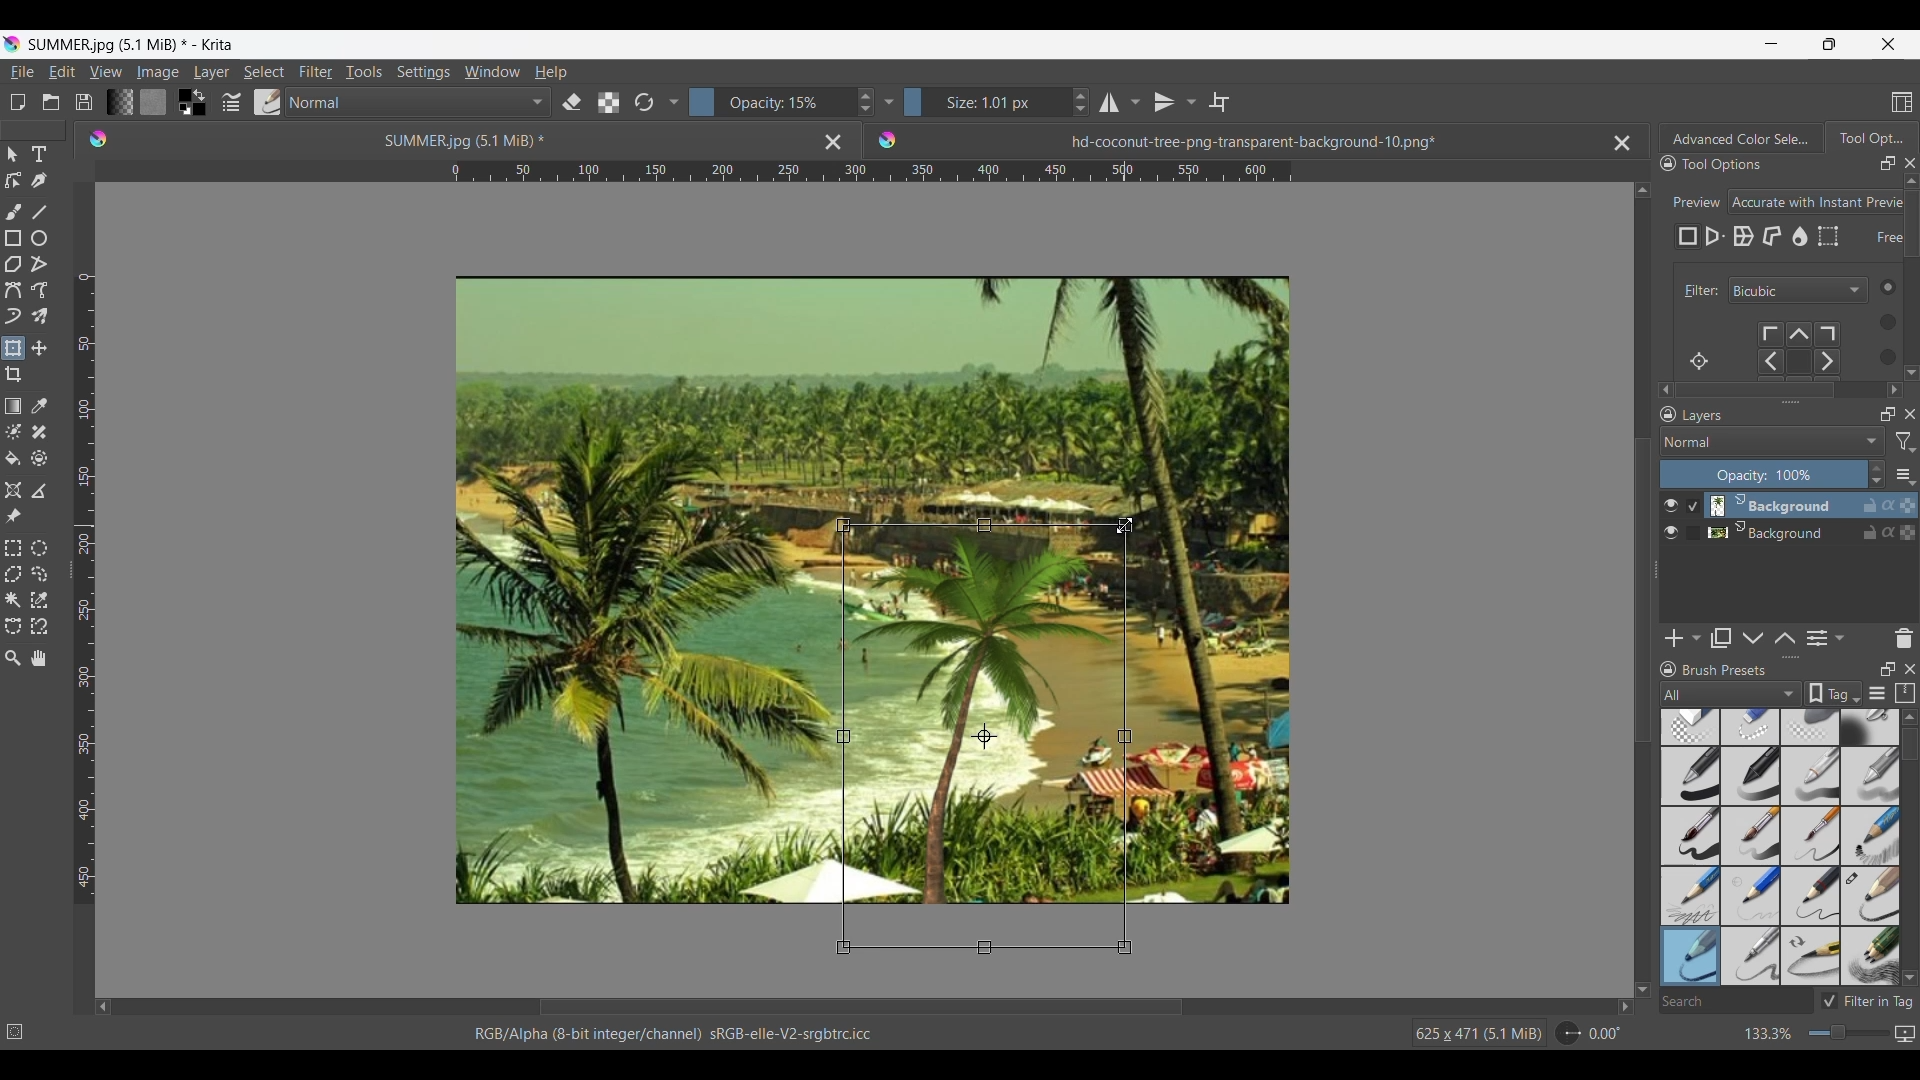 This screenshot has width=1920, height=1080. What do you see at coordinates (1907, 692) in the screenshot?
I see `Storage resources` at bounding box center [1907, 692].